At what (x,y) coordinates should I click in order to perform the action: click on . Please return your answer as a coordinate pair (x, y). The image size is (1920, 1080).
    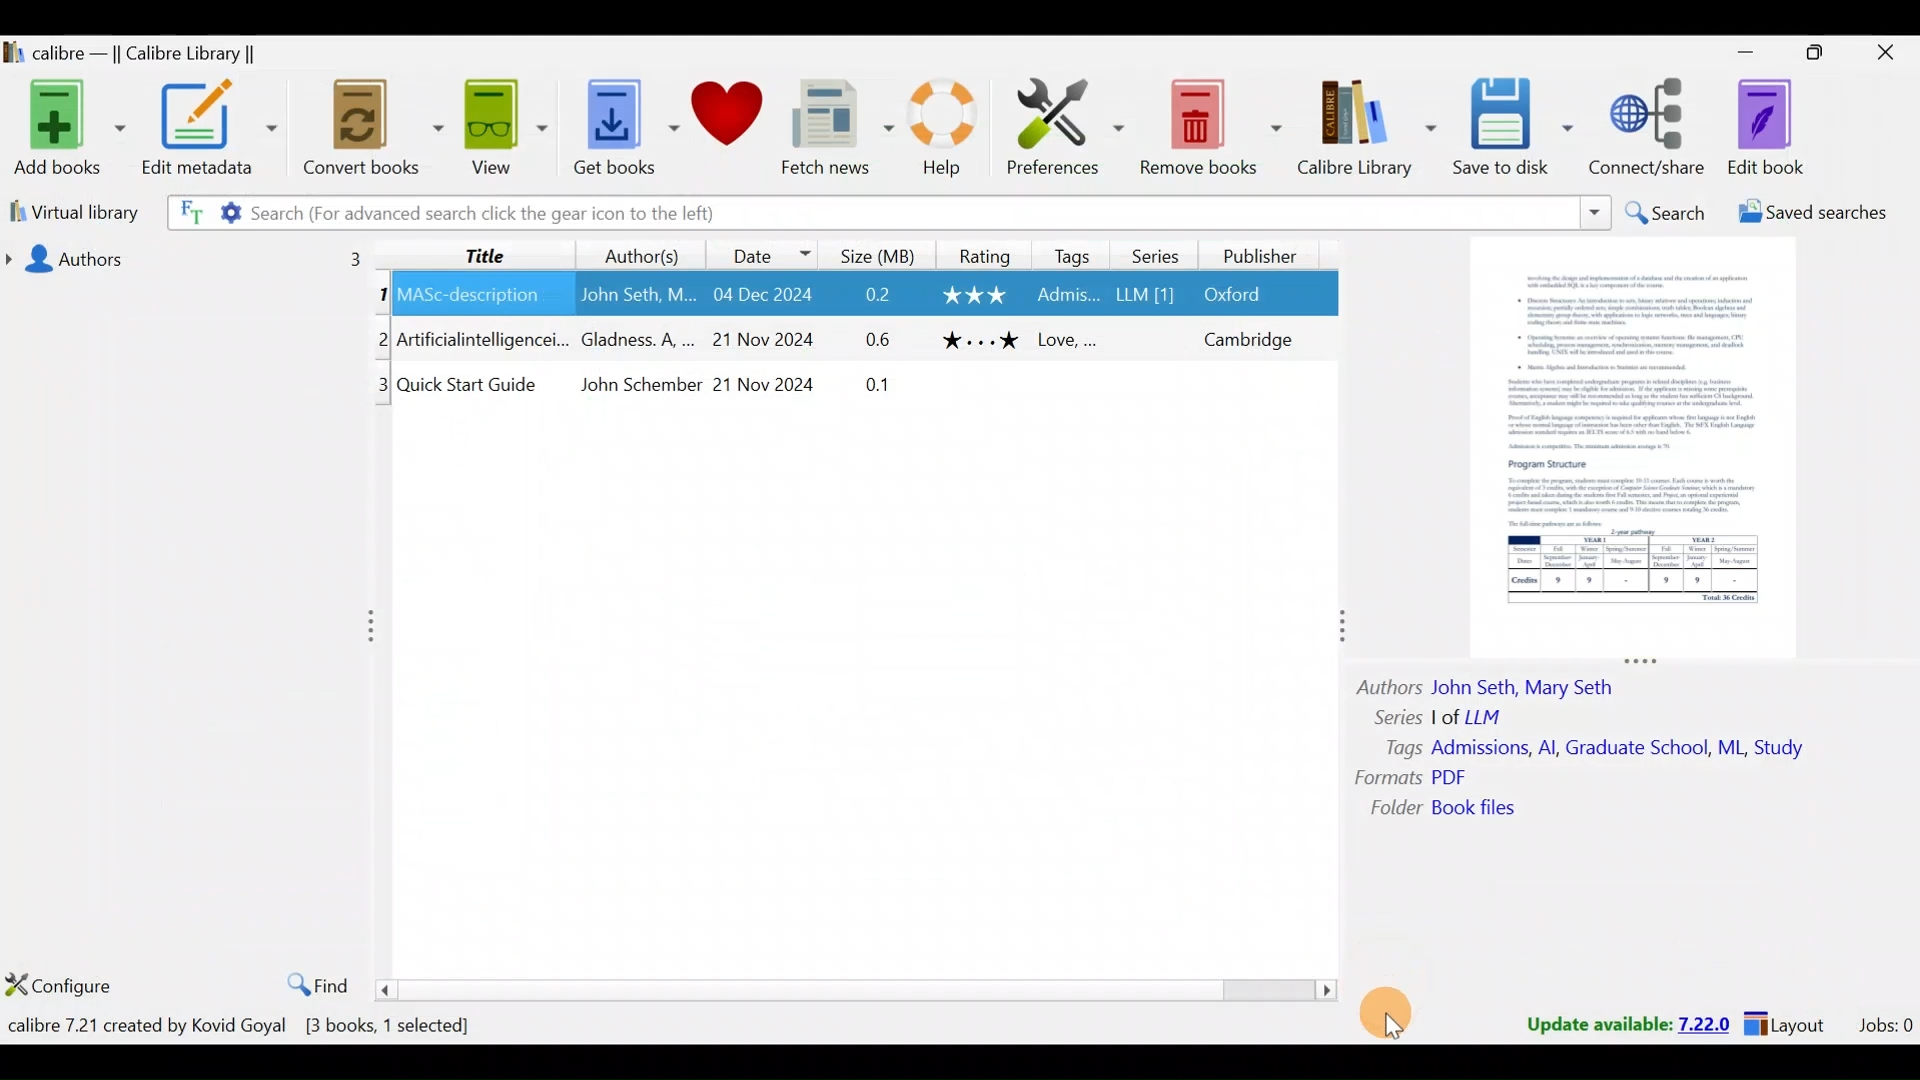
    Looking at the image, I should click on (381, 386).